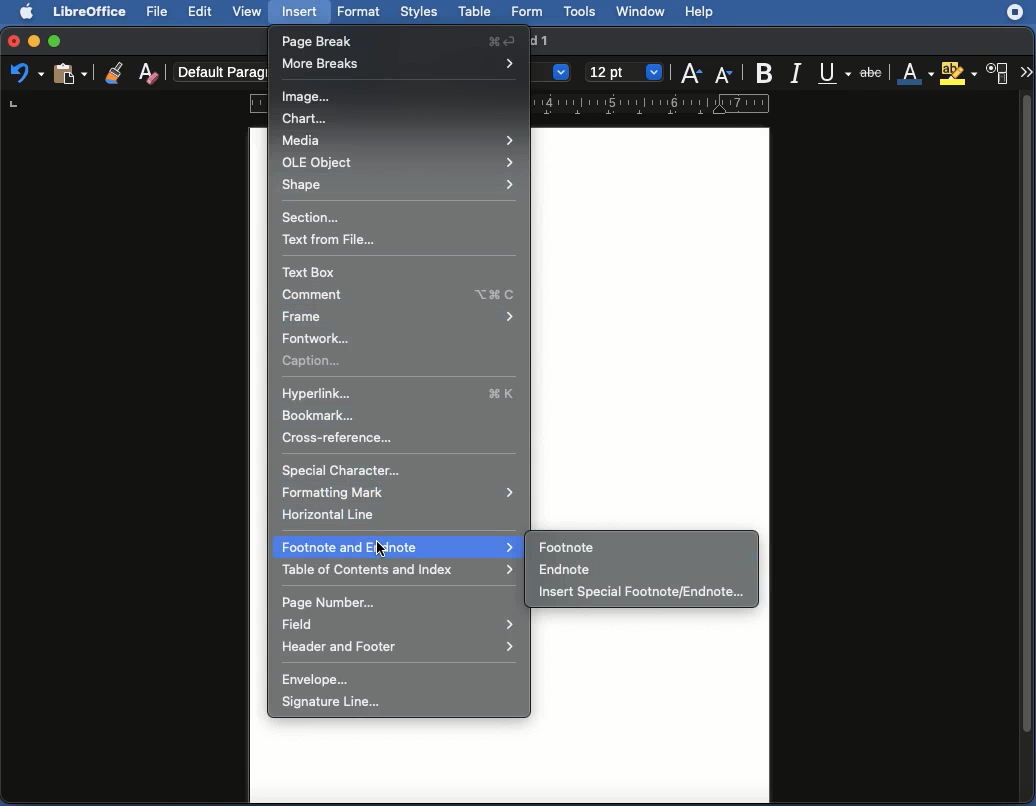 This screenshot has height=806, width=1036. I want to click on Table of contents and index, so click(399, 571).